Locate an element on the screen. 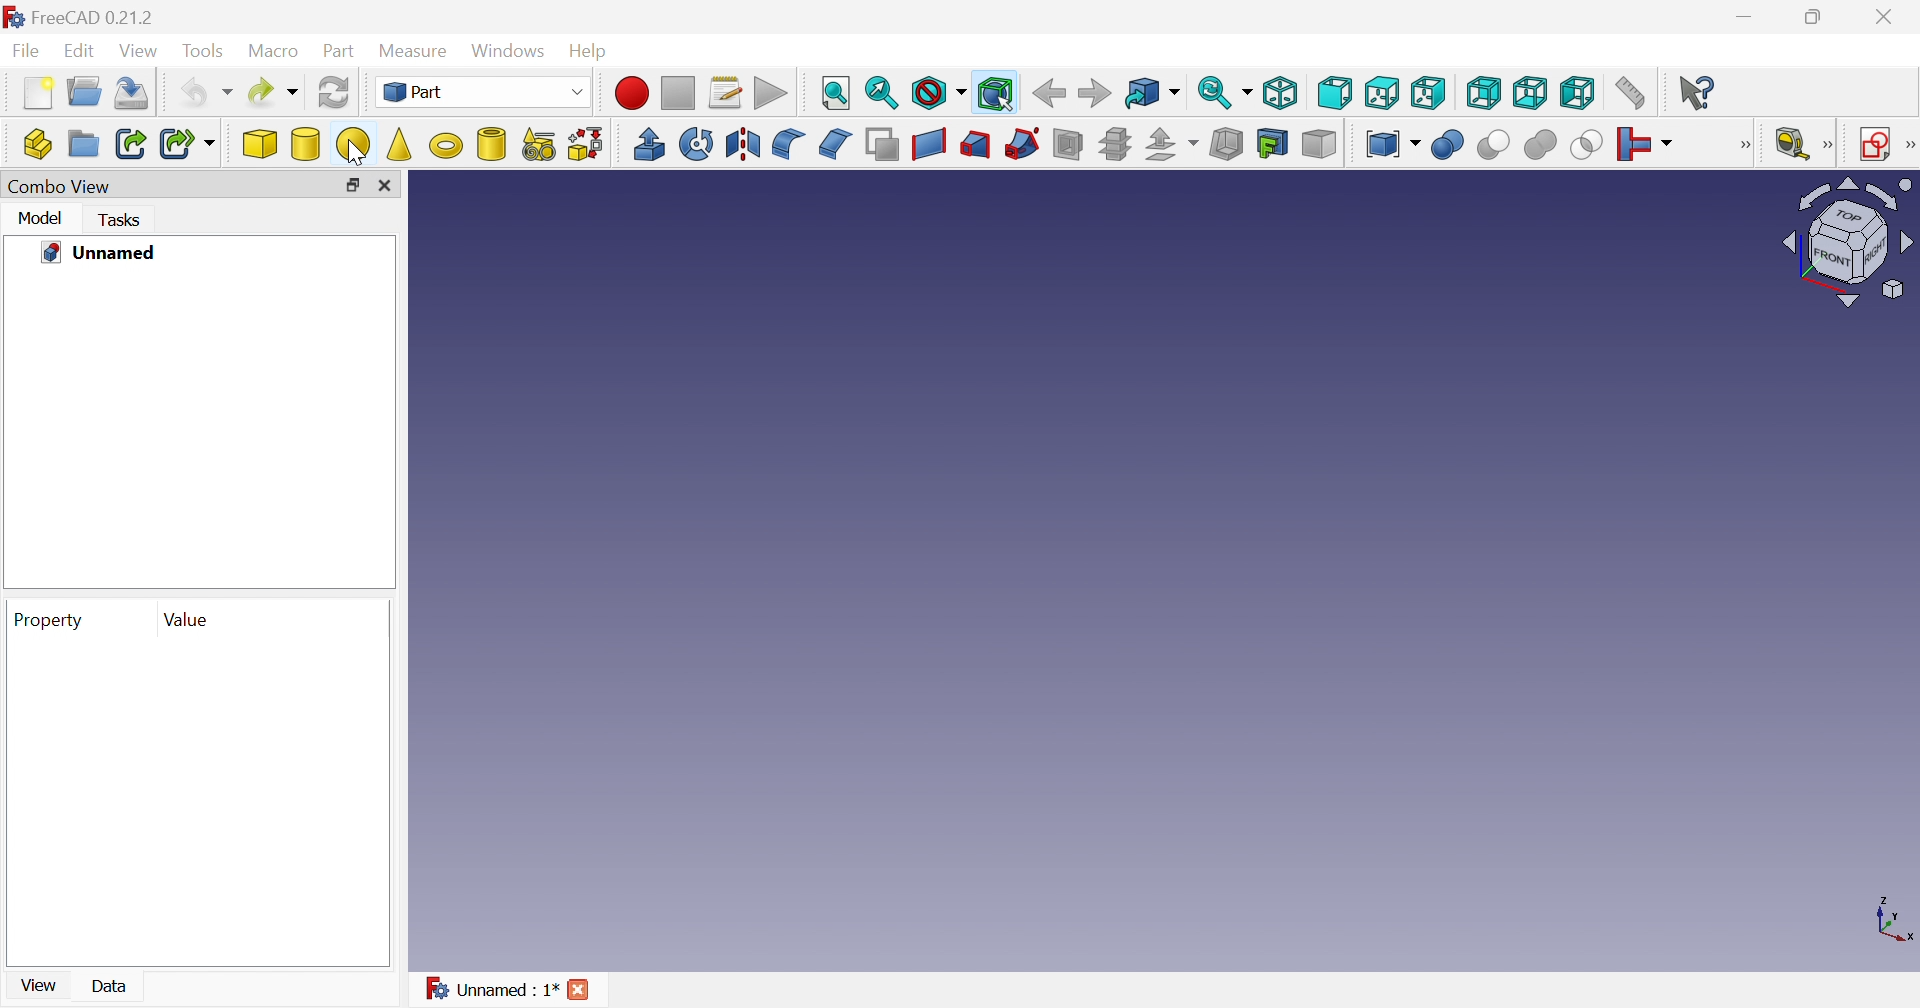 The image size is (1920, 1008). Create tube is located at coordinates (492, 144).